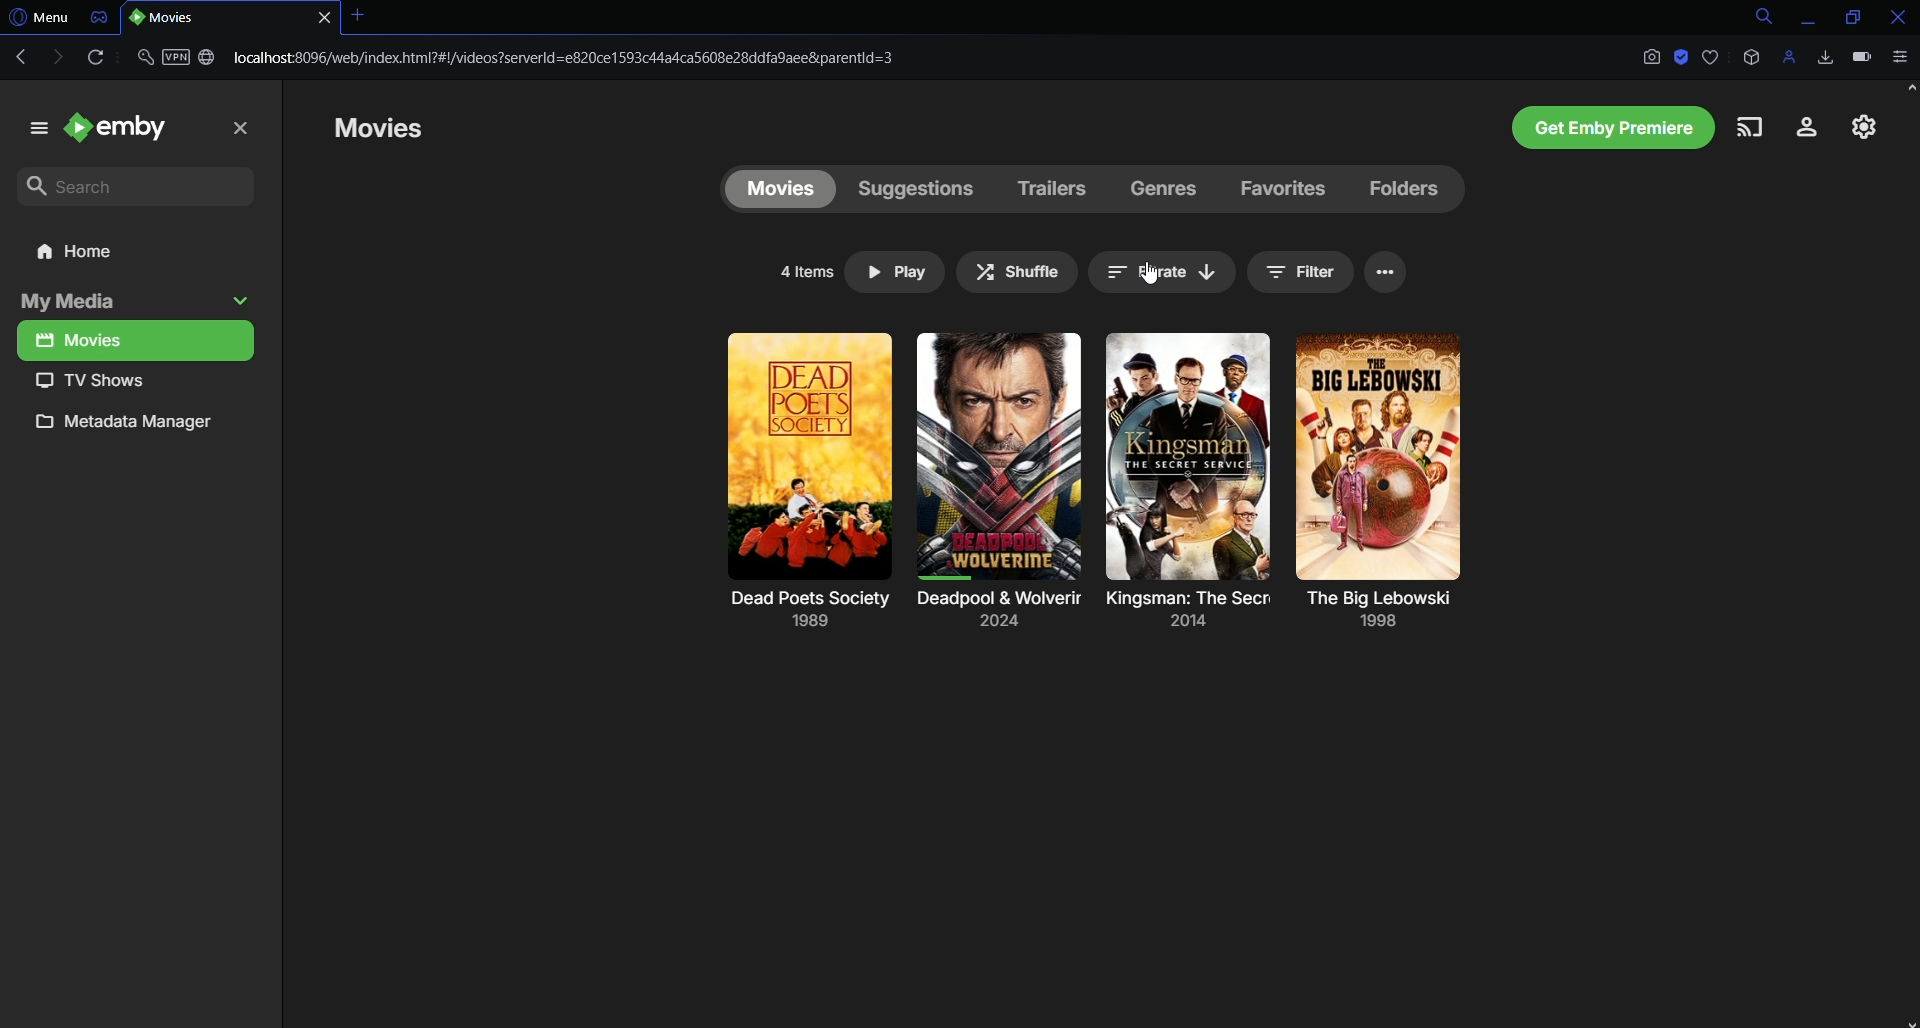  Describe the element at coordinates (1893, 17) in the screenshot. I see `Close` at that location.